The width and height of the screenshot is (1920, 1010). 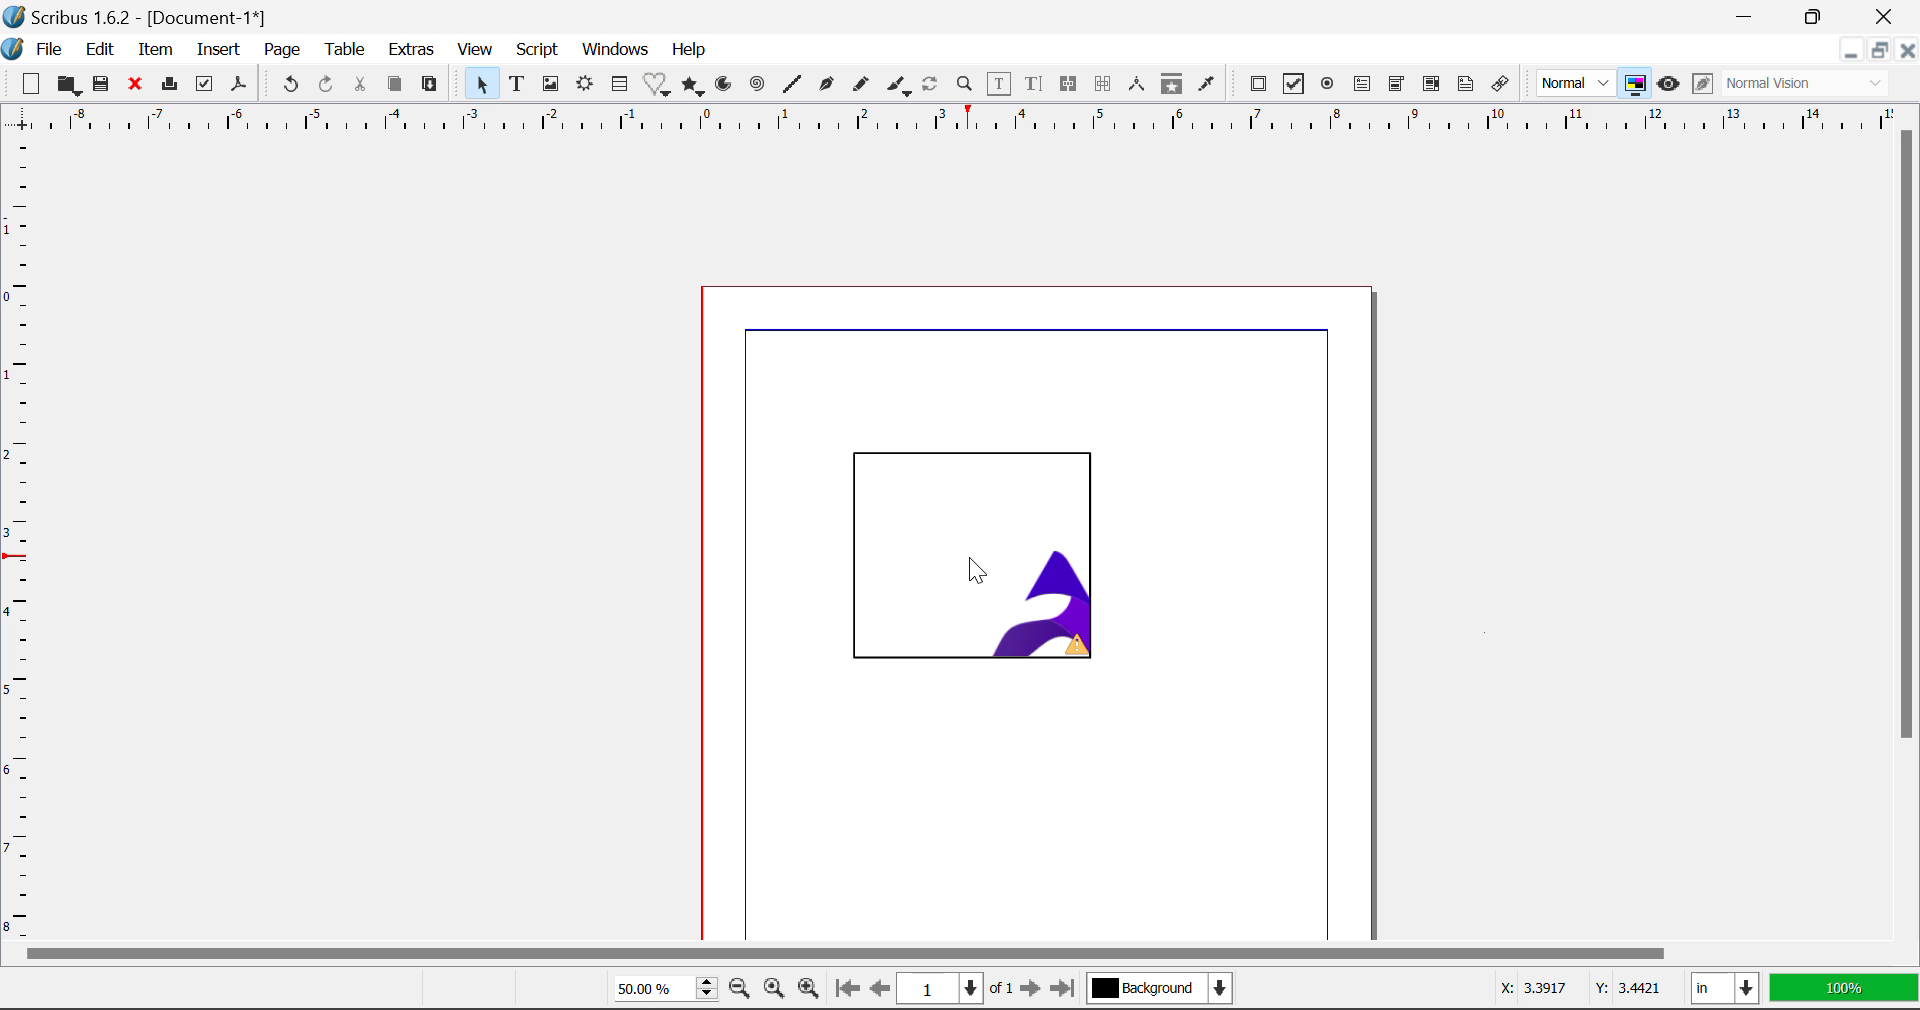 I want to click on Cut, so click(x=360, y=85).